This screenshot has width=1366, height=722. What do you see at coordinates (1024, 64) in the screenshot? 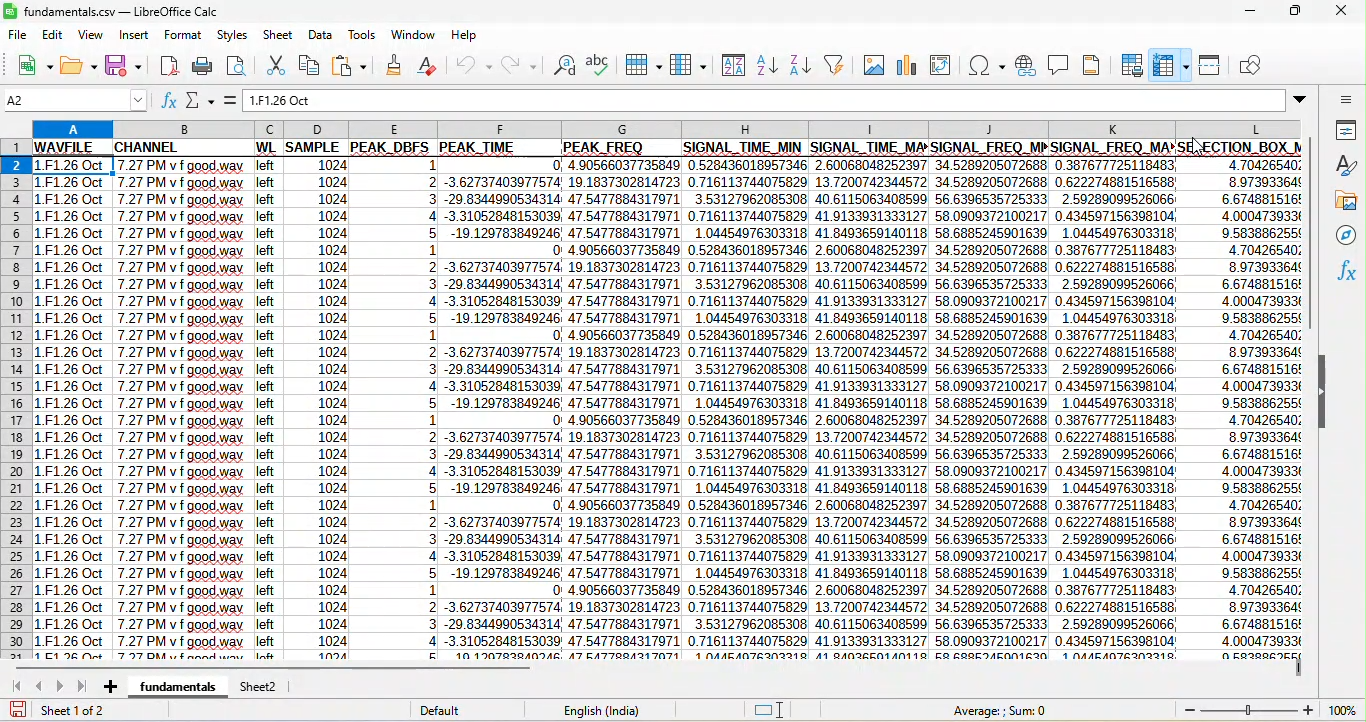
I see `hyperlink` at bounding box center [1024, 64].